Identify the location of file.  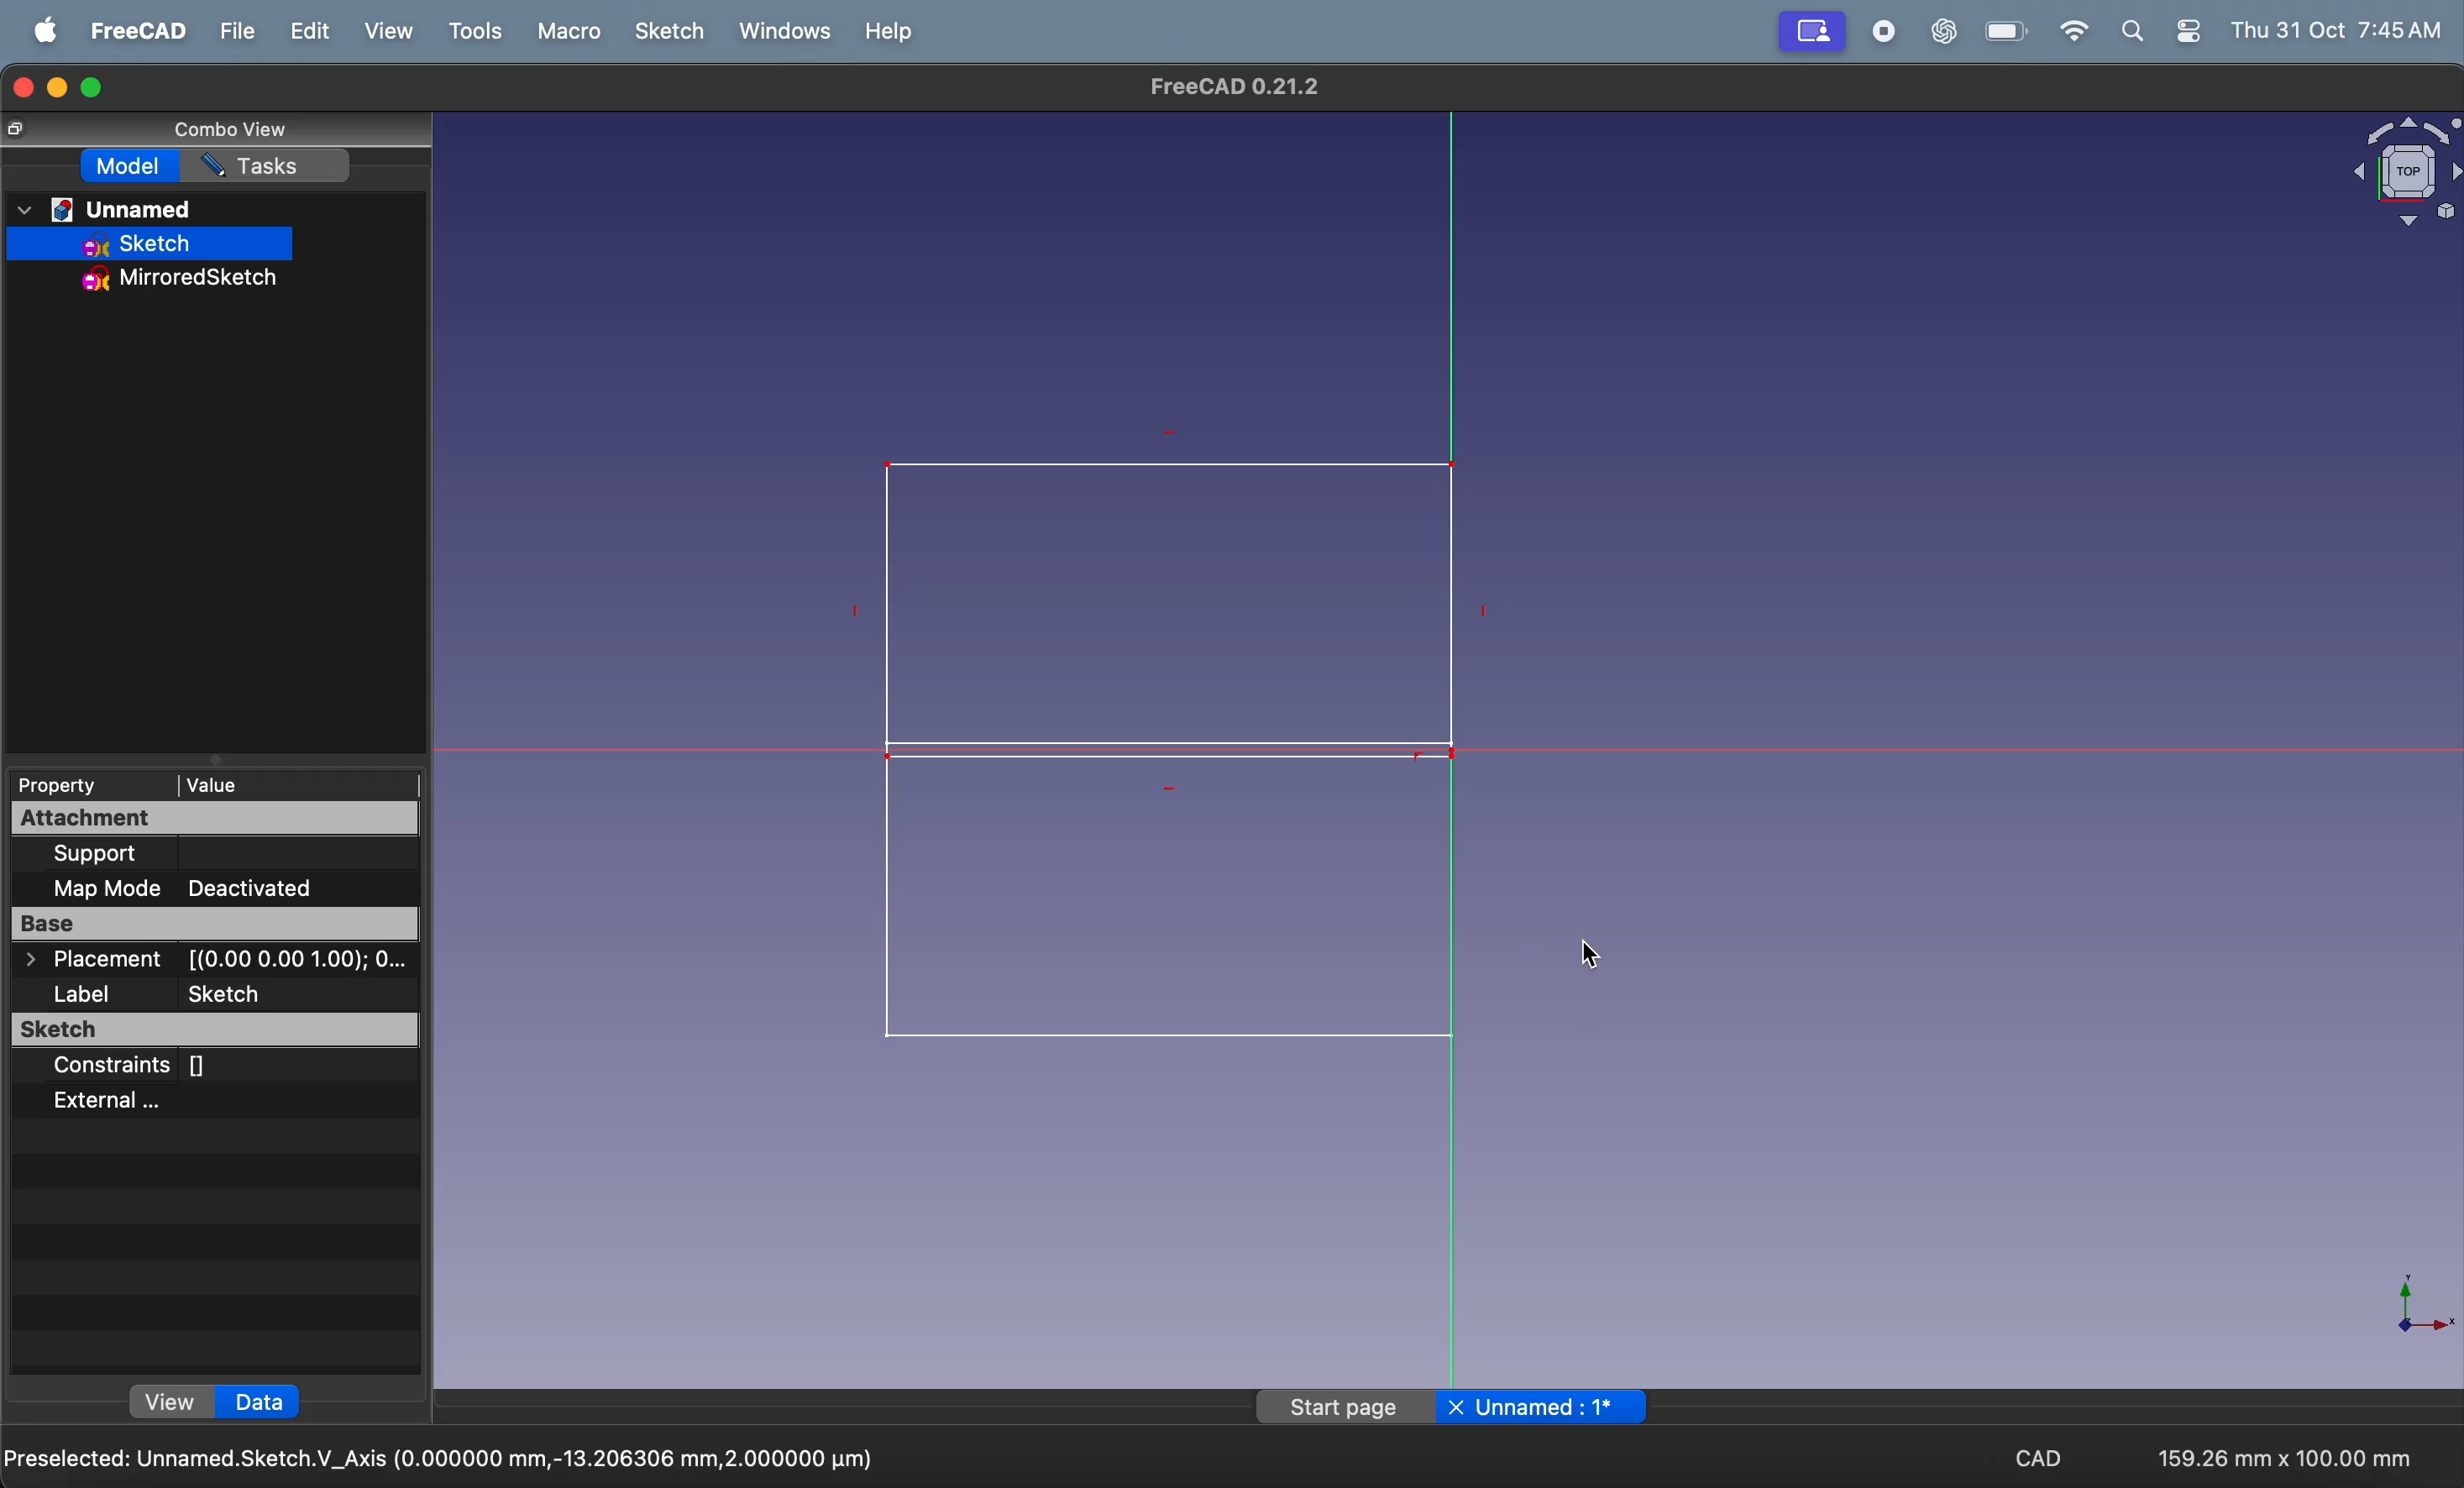
(235, 35).